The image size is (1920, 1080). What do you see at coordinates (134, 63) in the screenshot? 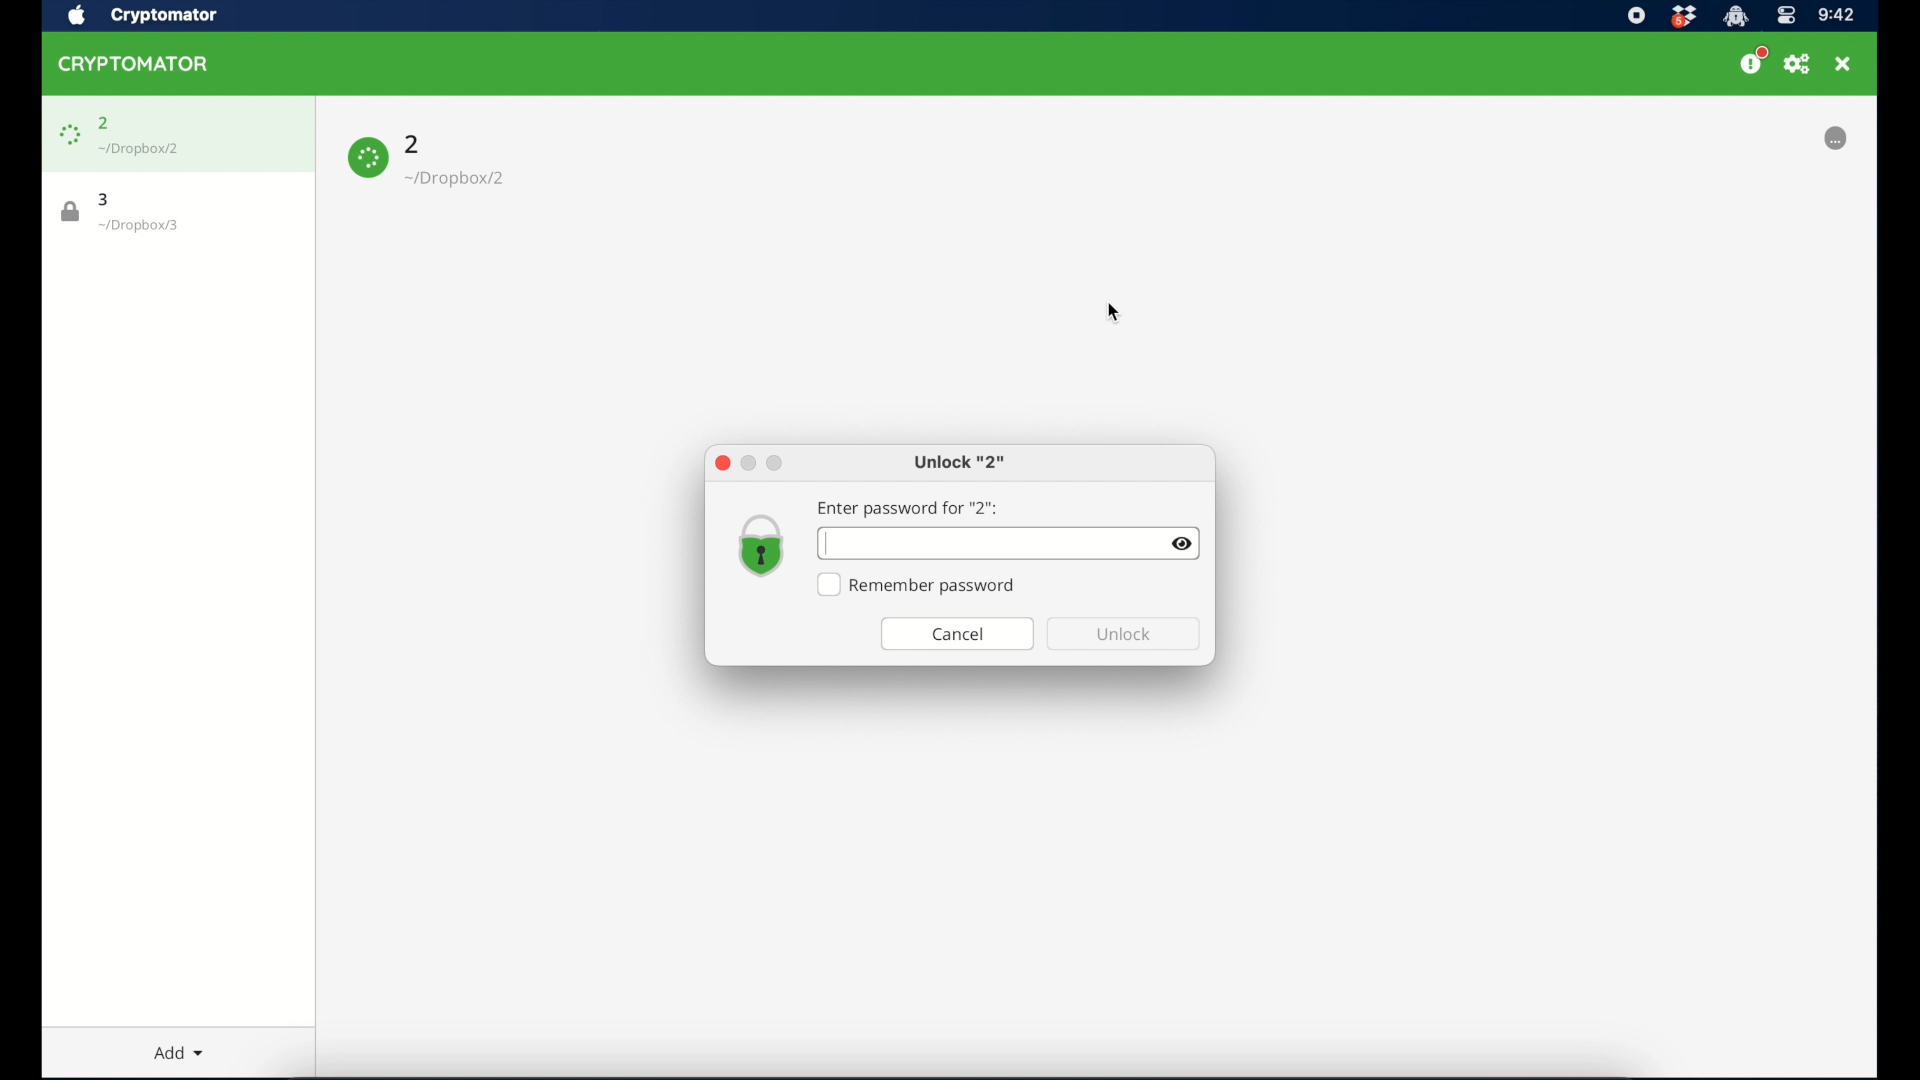
I see `cryptomator` at bounding box center [134, 63].